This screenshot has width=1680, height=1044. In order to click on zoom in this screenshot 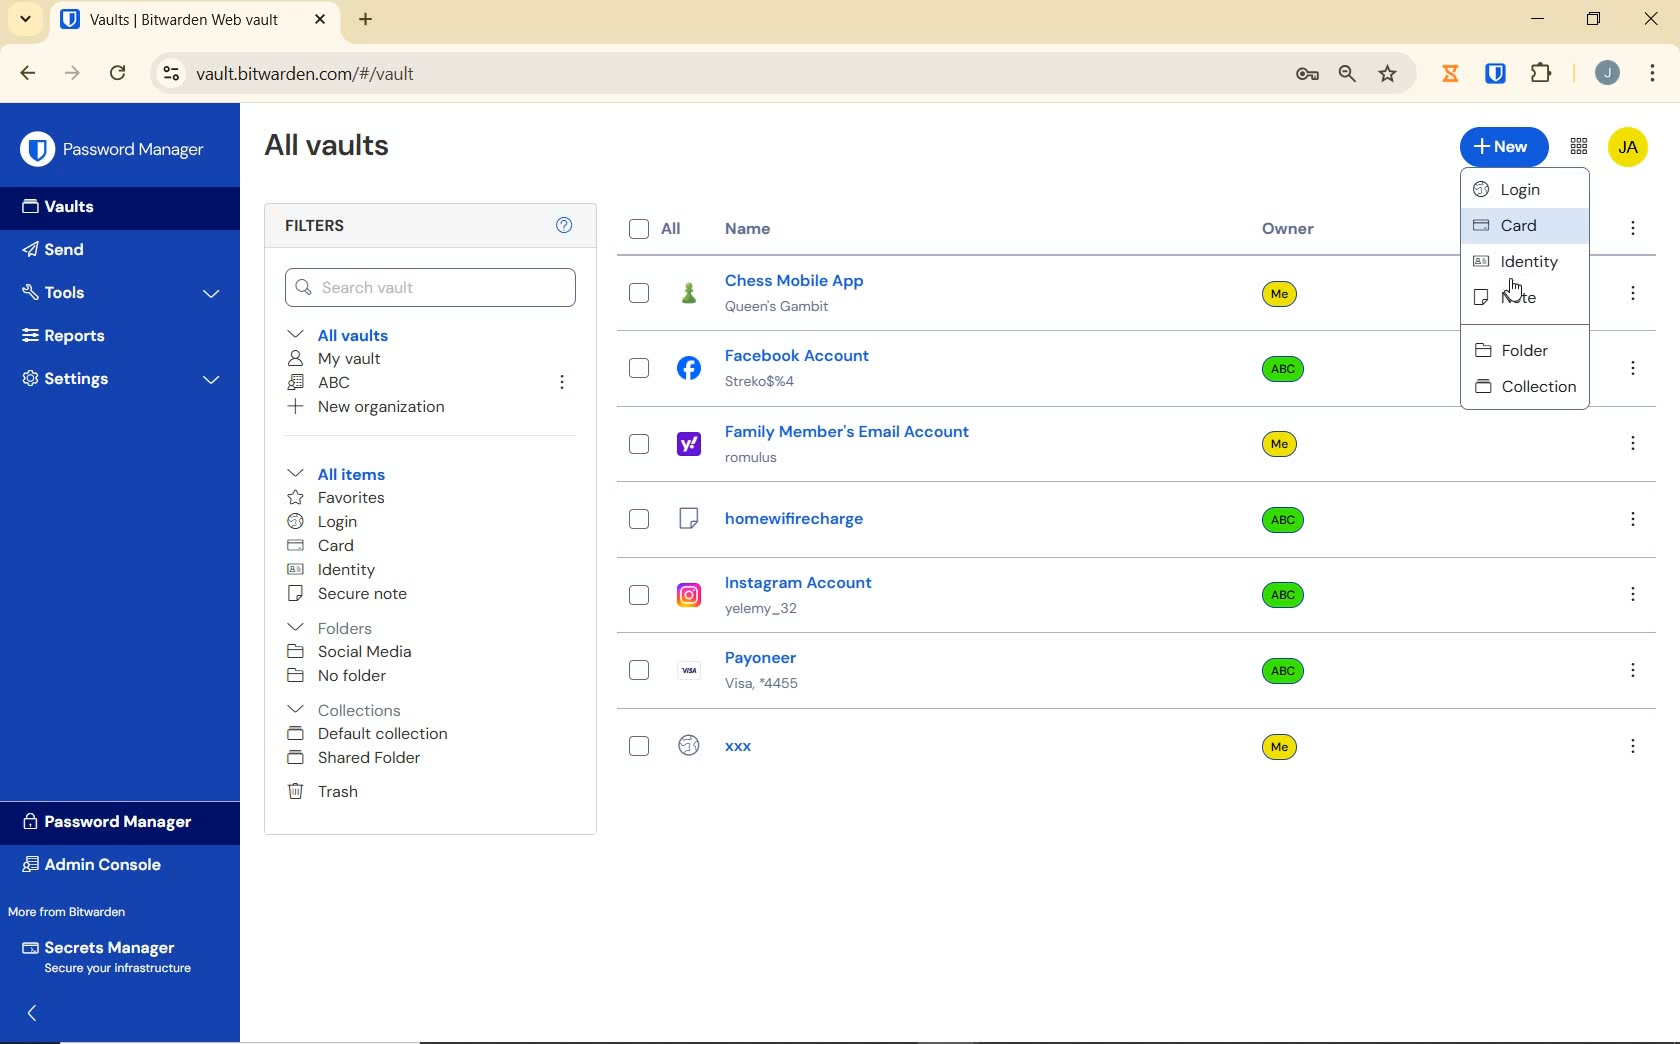, I will do `click(1345, 75)`.